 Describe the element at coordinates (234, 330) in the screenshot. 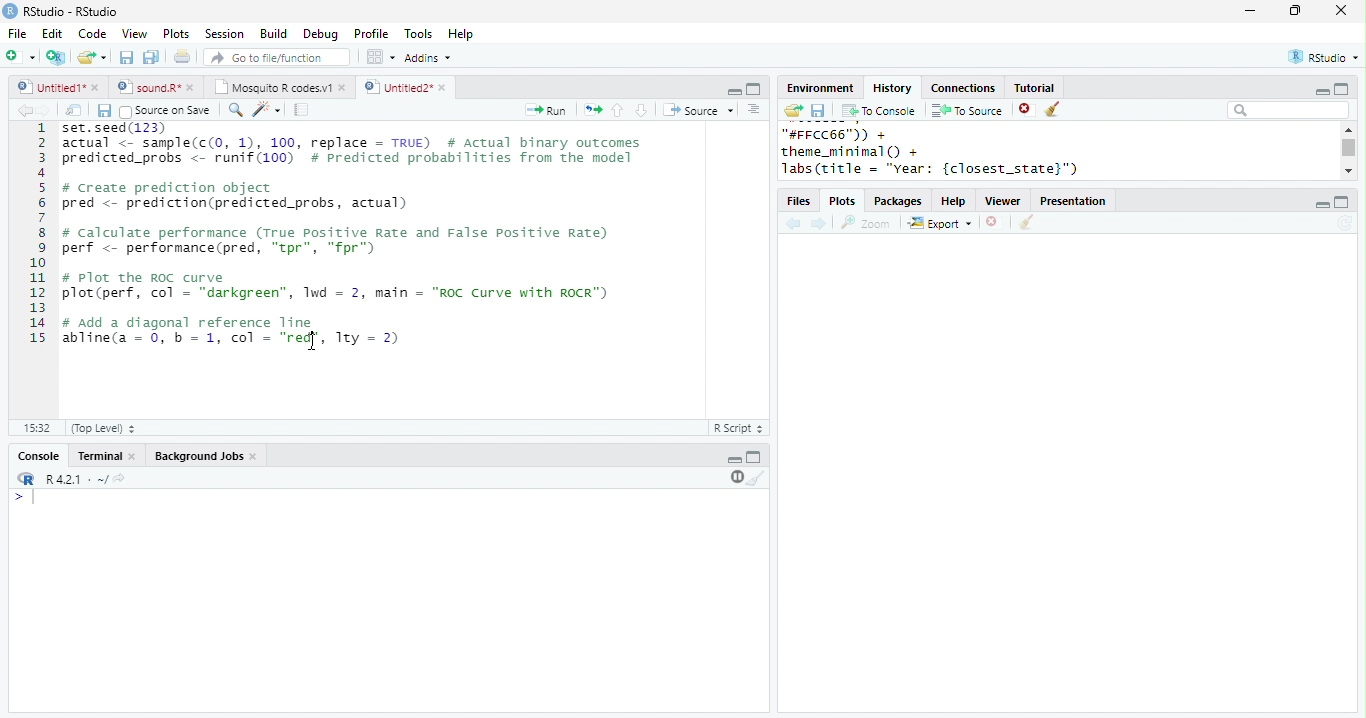

I see `# Add a diagonal reference line
abline(a = 0, b = 1, col = "red", Try = 2)` at that location.